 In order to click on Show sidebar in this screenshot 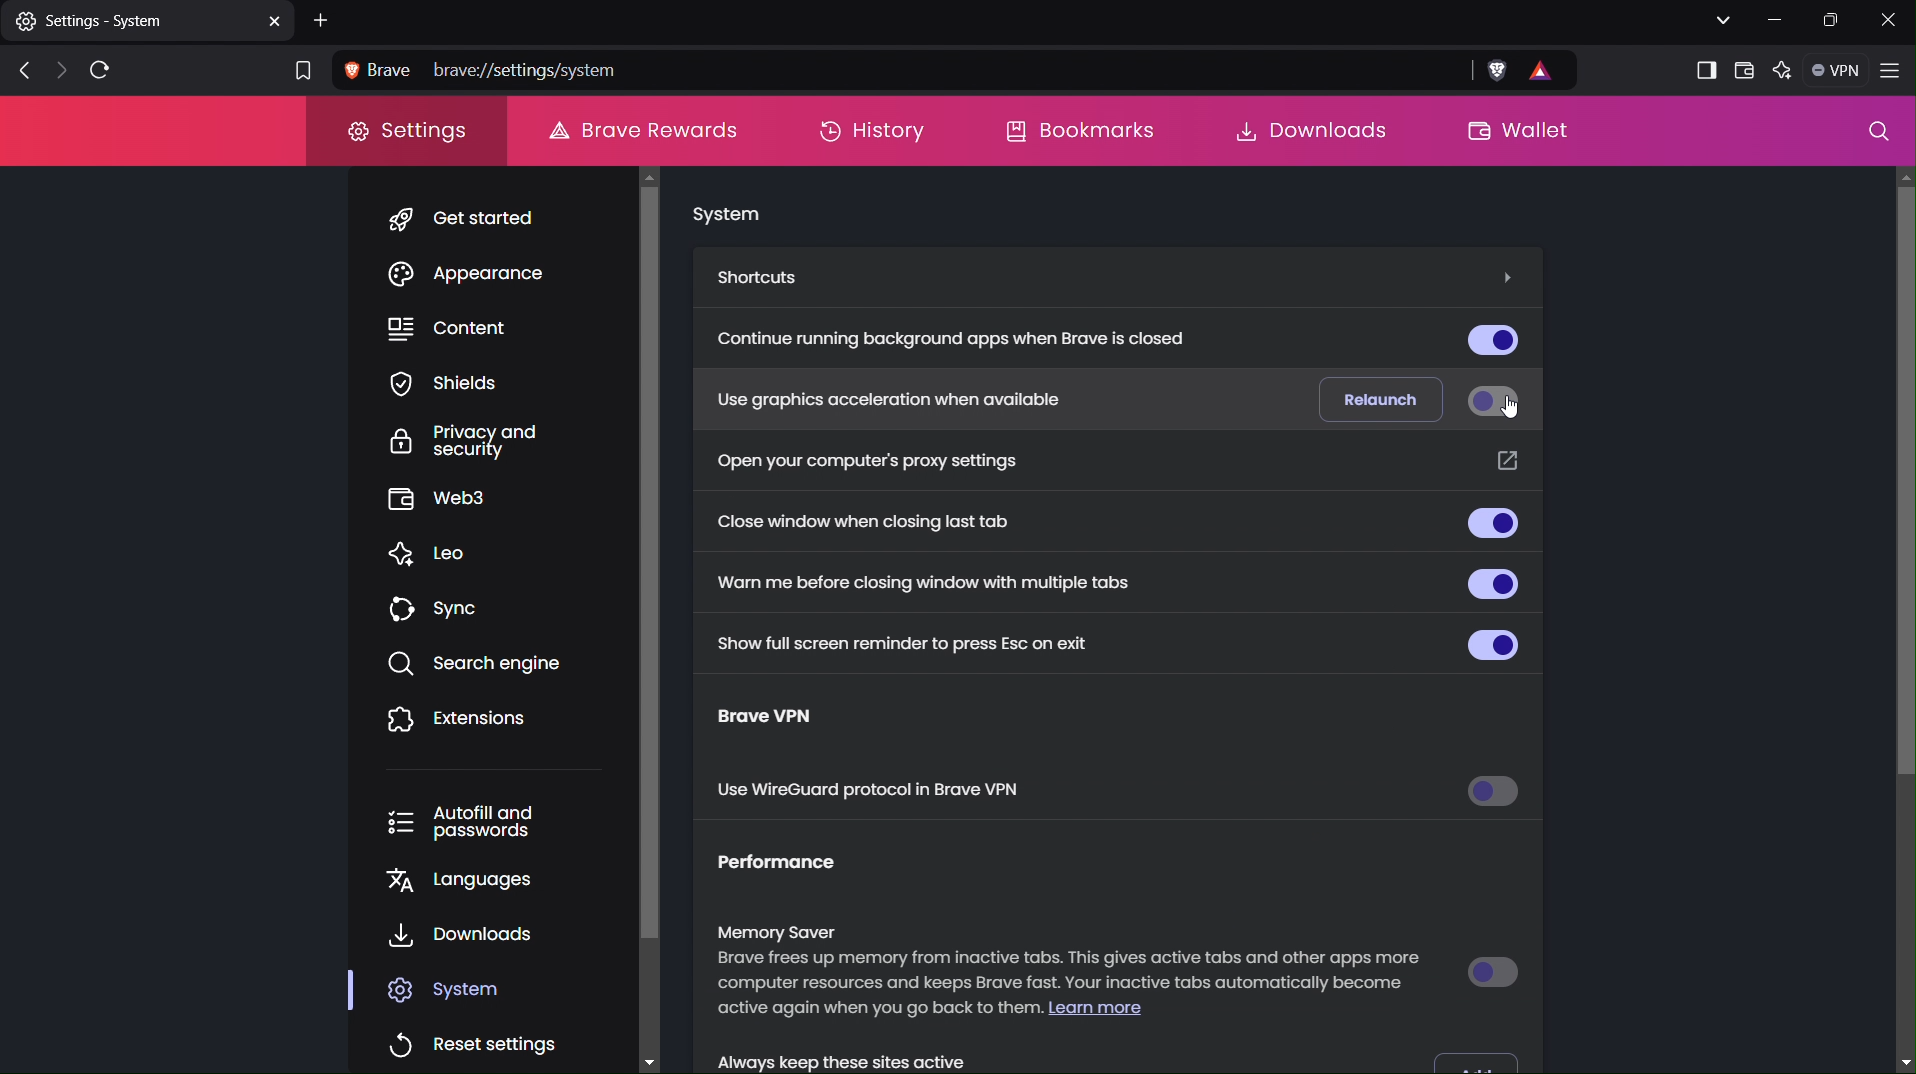, I will do `click(1705, 71)`.